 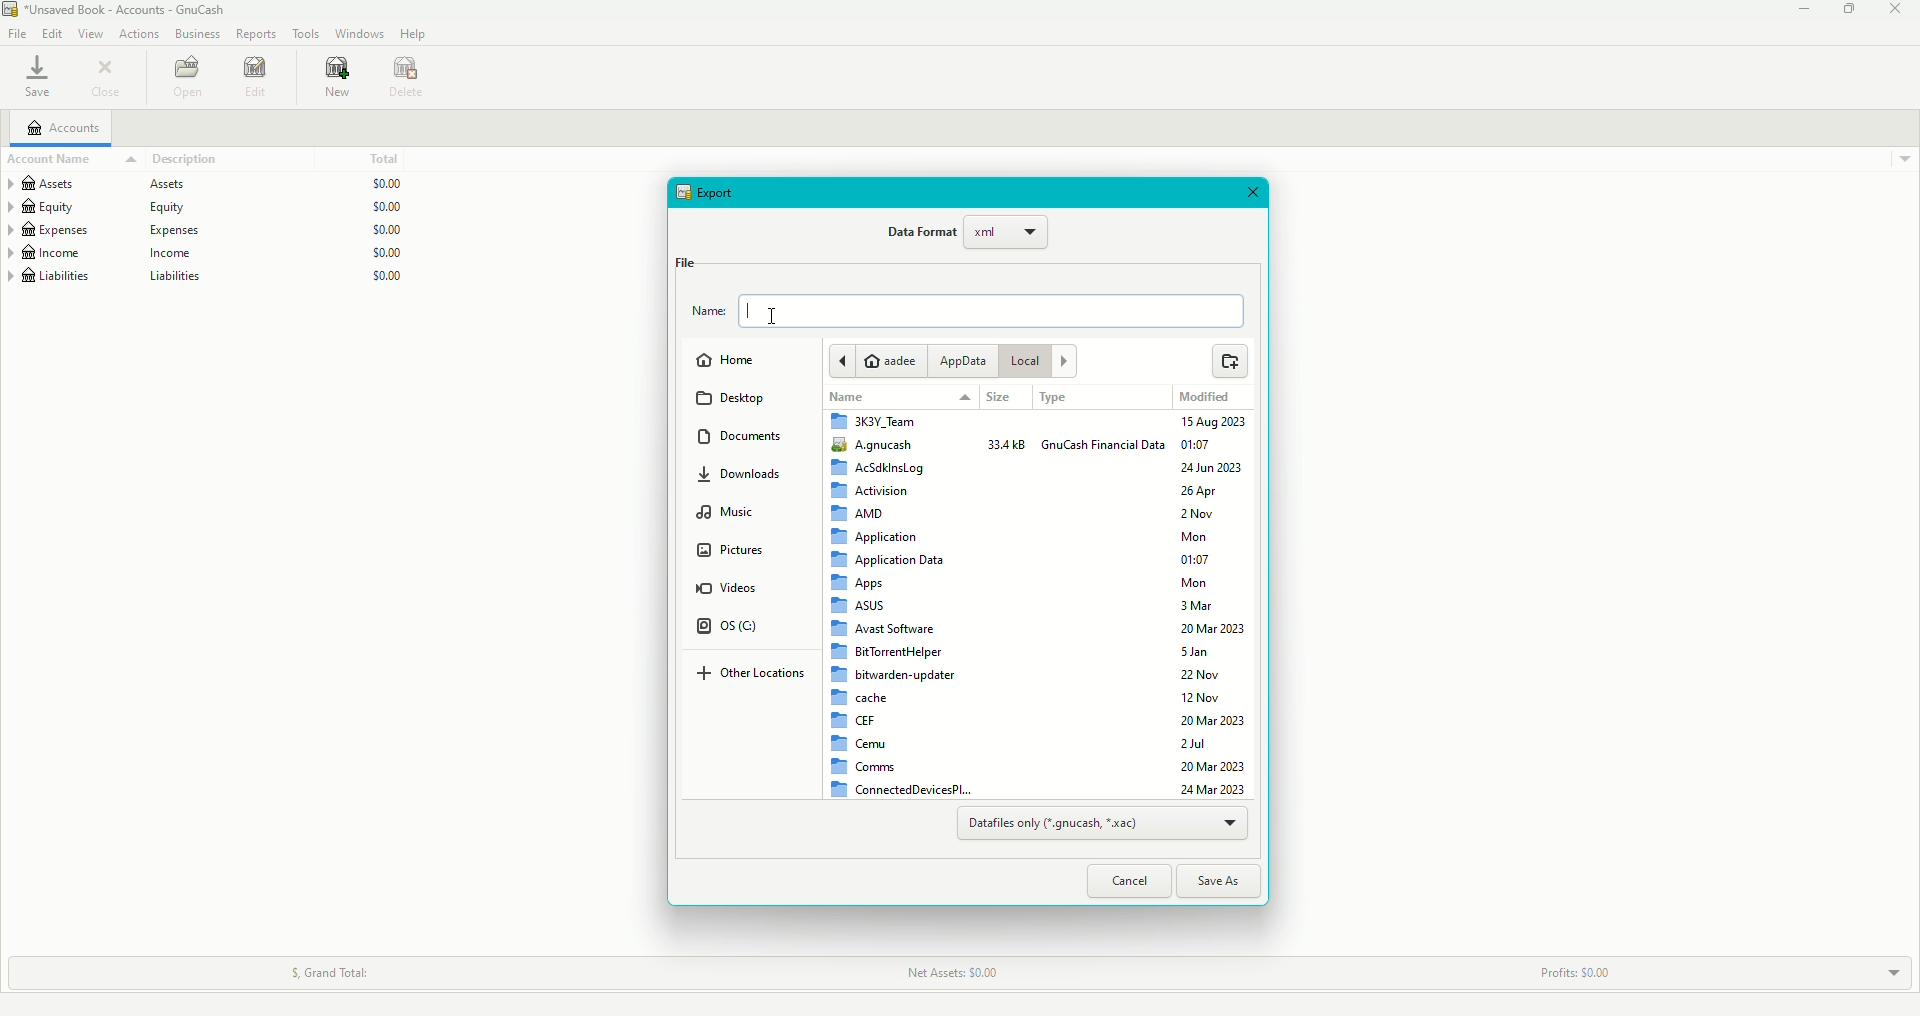 What do you see at coordinates (1216, 603) in the screenshot?
I see `Dates` at bounding box center [1216, 603].